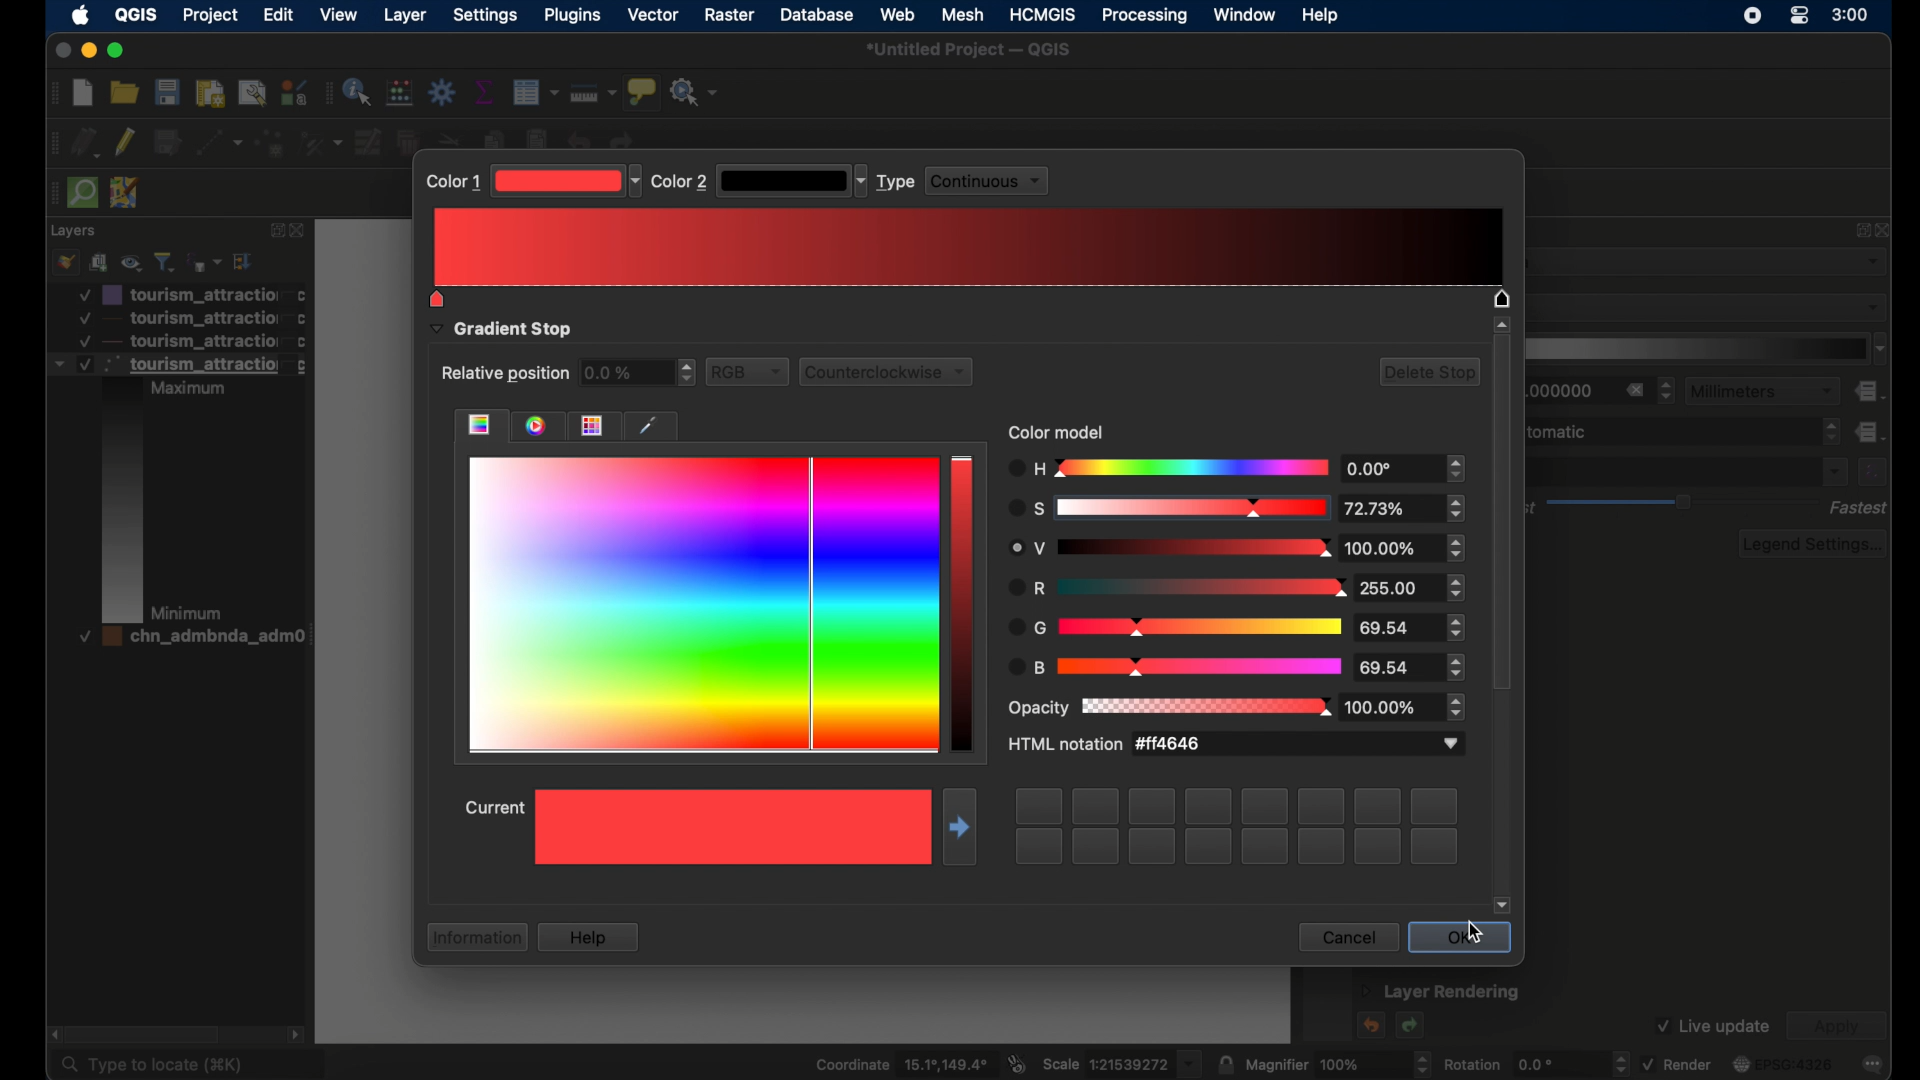  What do you see at coordinates (1709, 349) in the screenshot?
I see `color ramp menu` at bounding box center [1709, 349].